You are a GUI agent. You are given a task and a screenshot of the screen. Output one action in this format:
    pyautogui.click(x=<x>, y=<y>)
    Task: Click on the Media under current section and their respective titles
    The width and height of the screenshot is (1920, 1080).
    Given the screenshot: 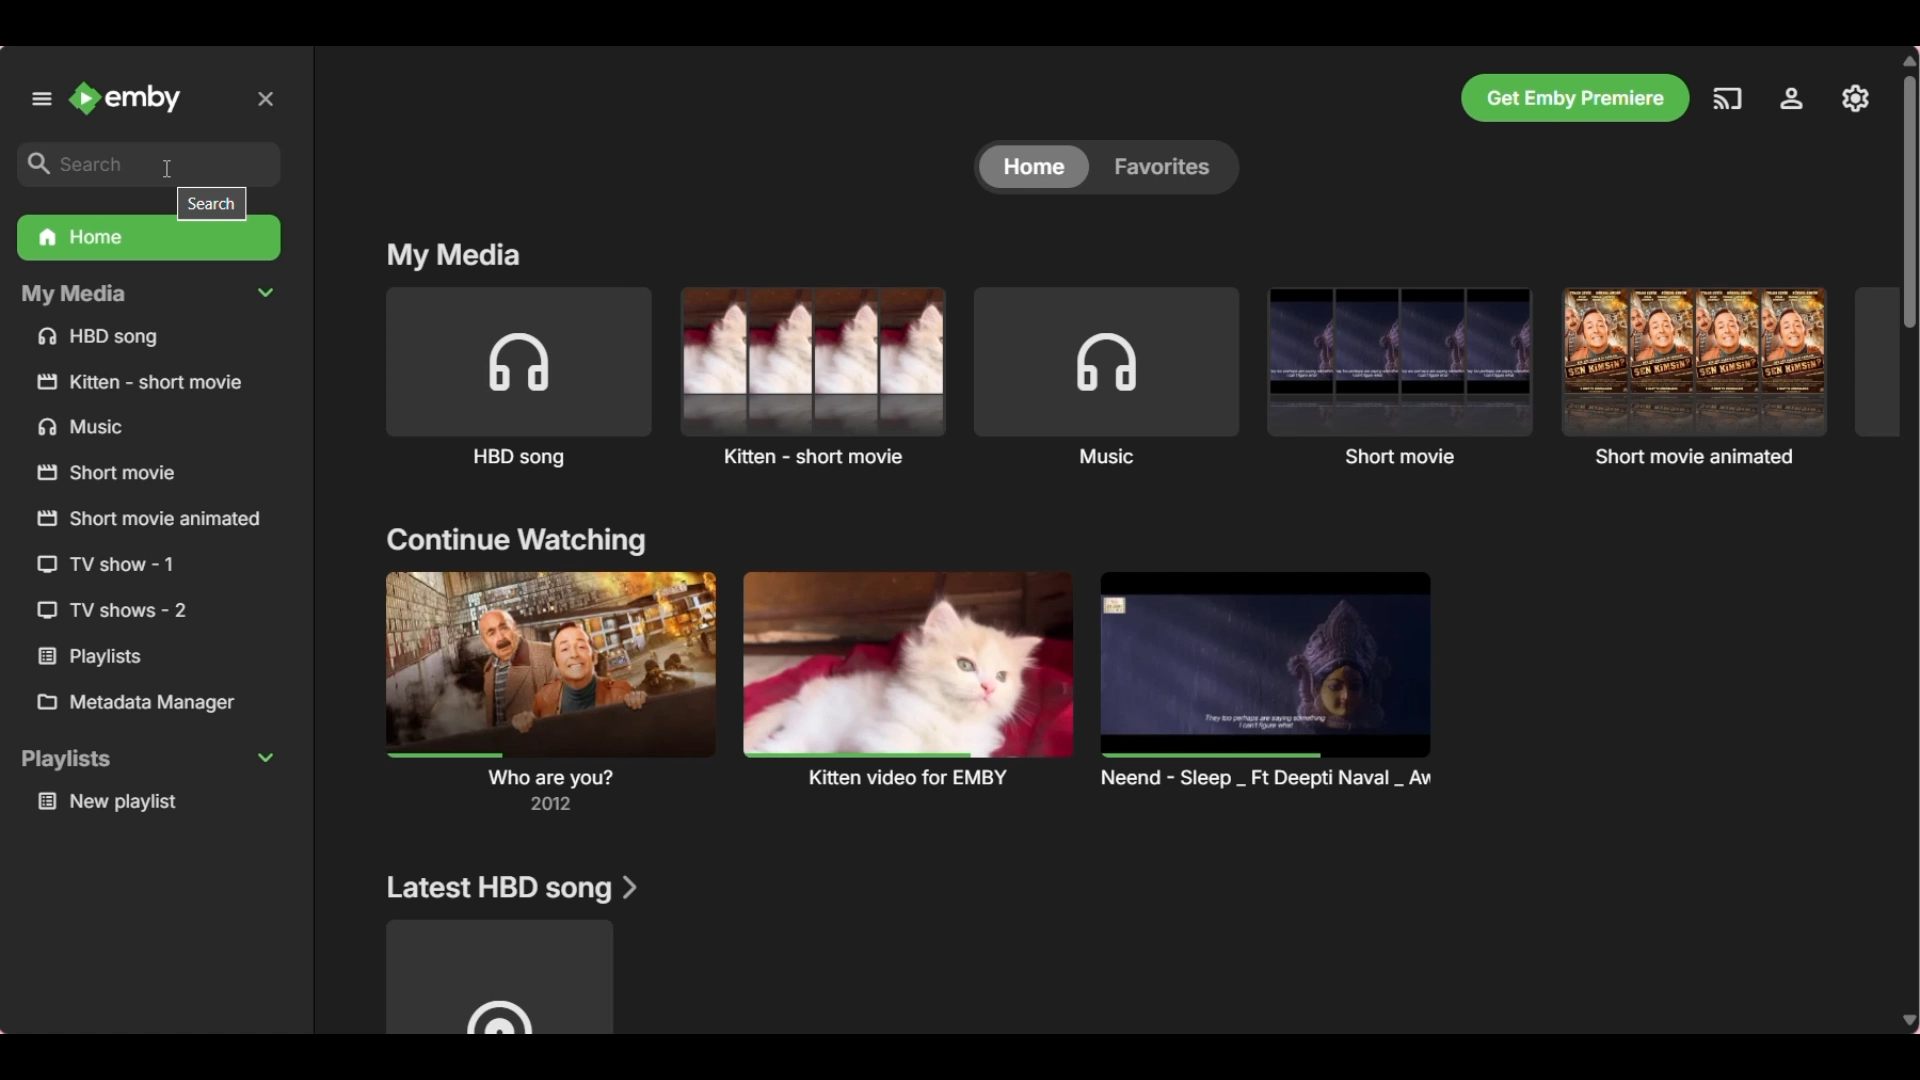 What is the action you would take?
    pyautogui.click(x=912, y=690)
    